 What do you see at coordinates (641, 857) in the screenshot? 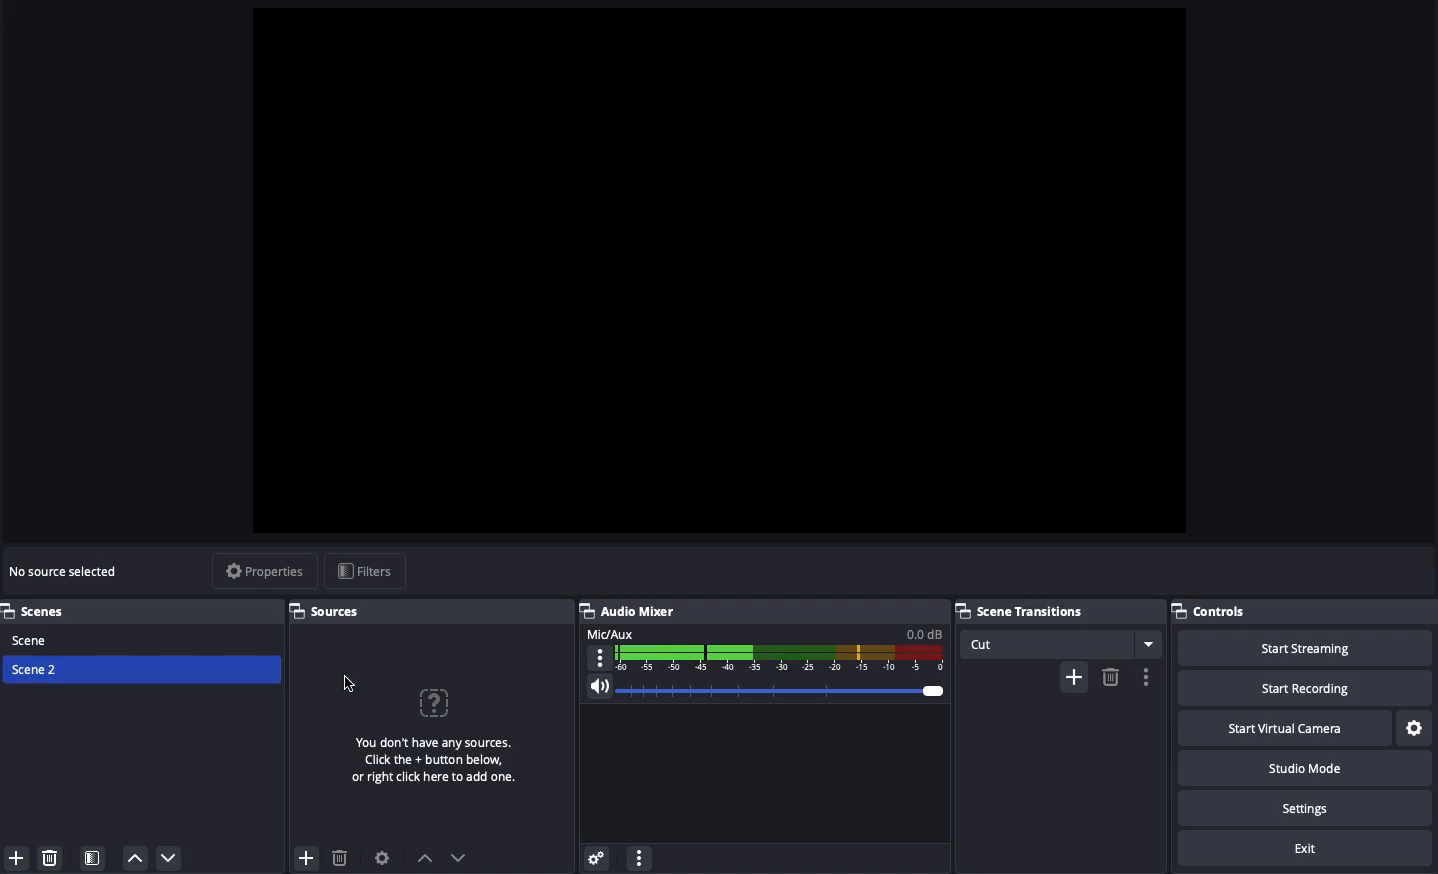
I see `Options` at bounding box center [641, 857].